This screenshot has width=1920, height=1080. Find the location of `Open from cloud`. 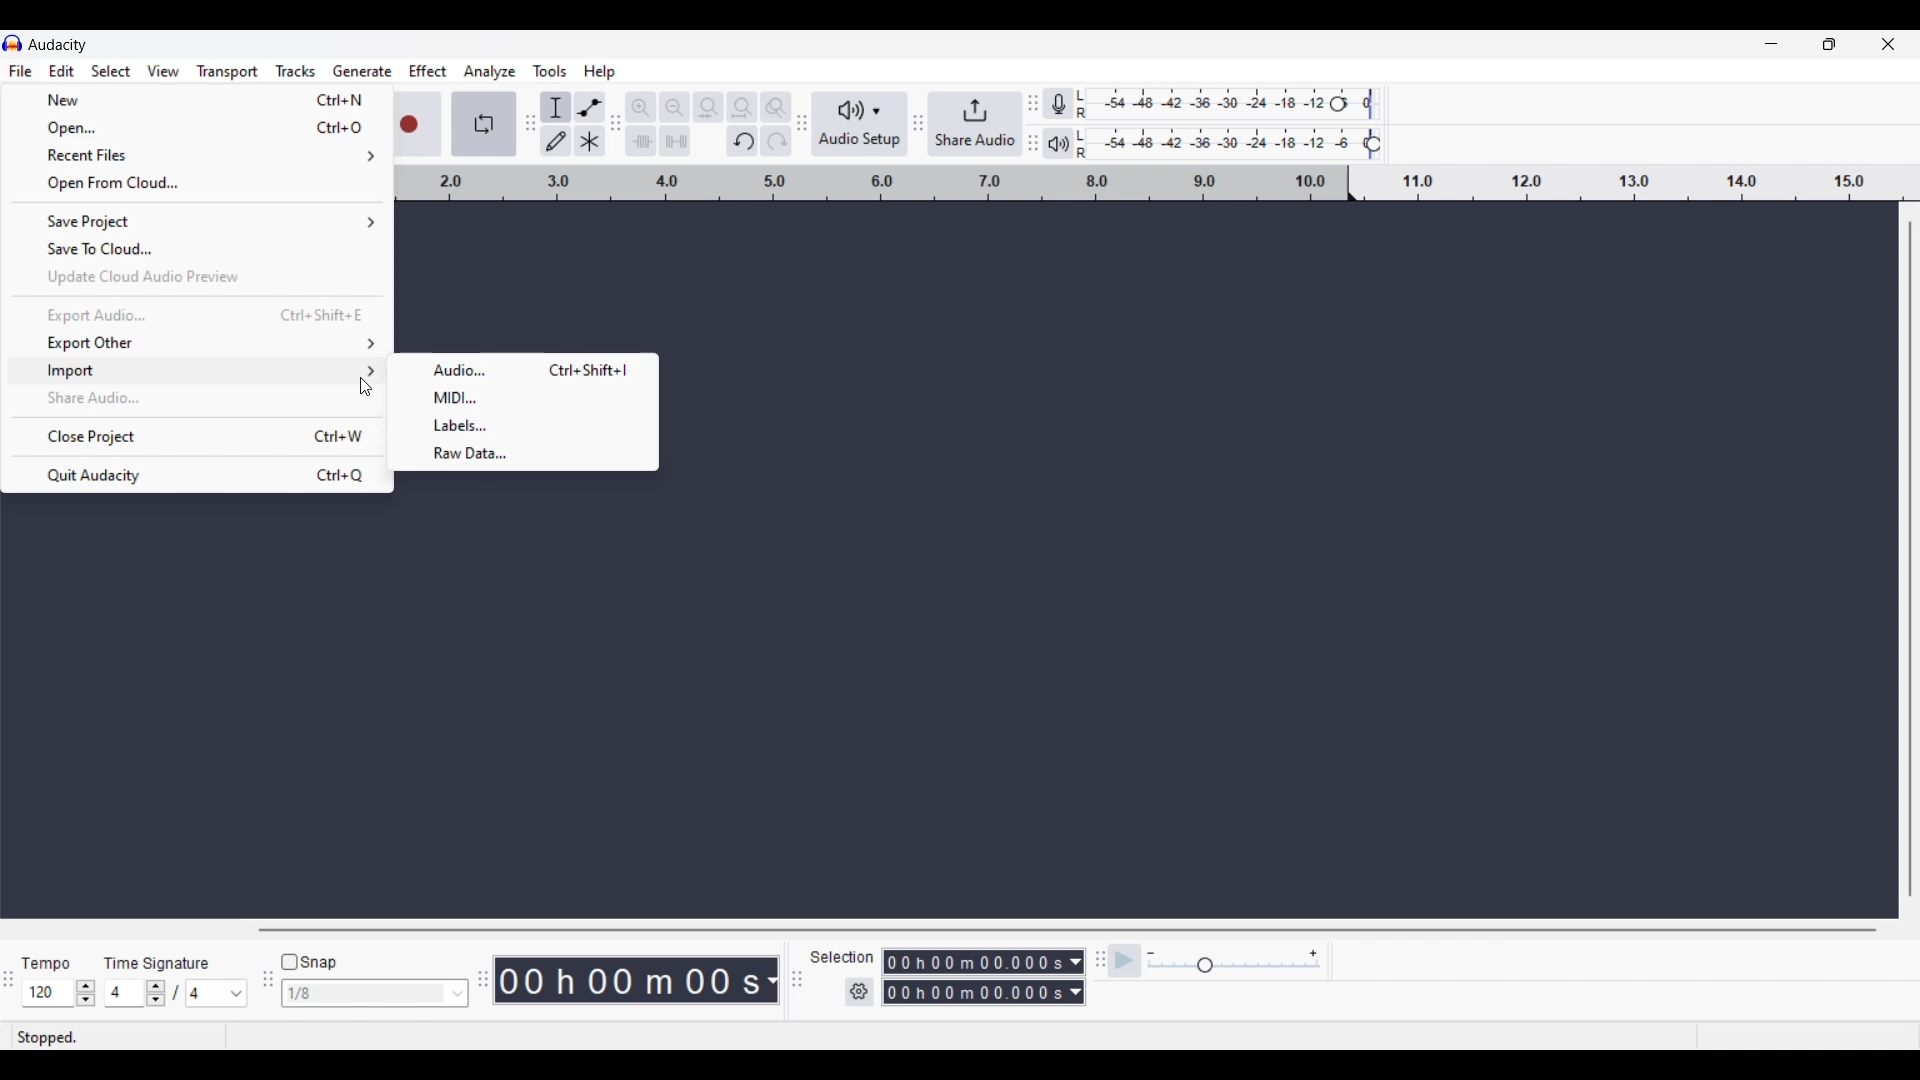

Open from cloud is located at coordinates (197, 183).